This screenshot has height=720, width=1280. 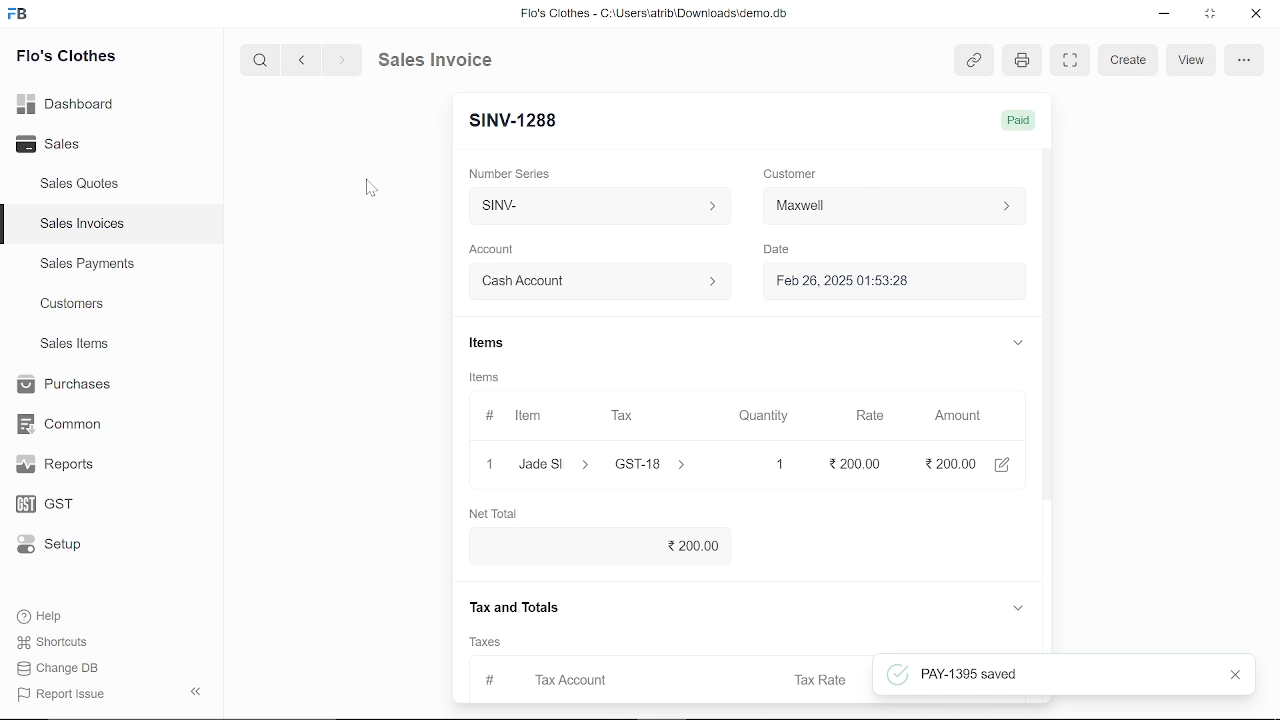 What do you see at coordinates (776, 250) in the screenshot?
I see `Date` at bounding box center [776, 250].